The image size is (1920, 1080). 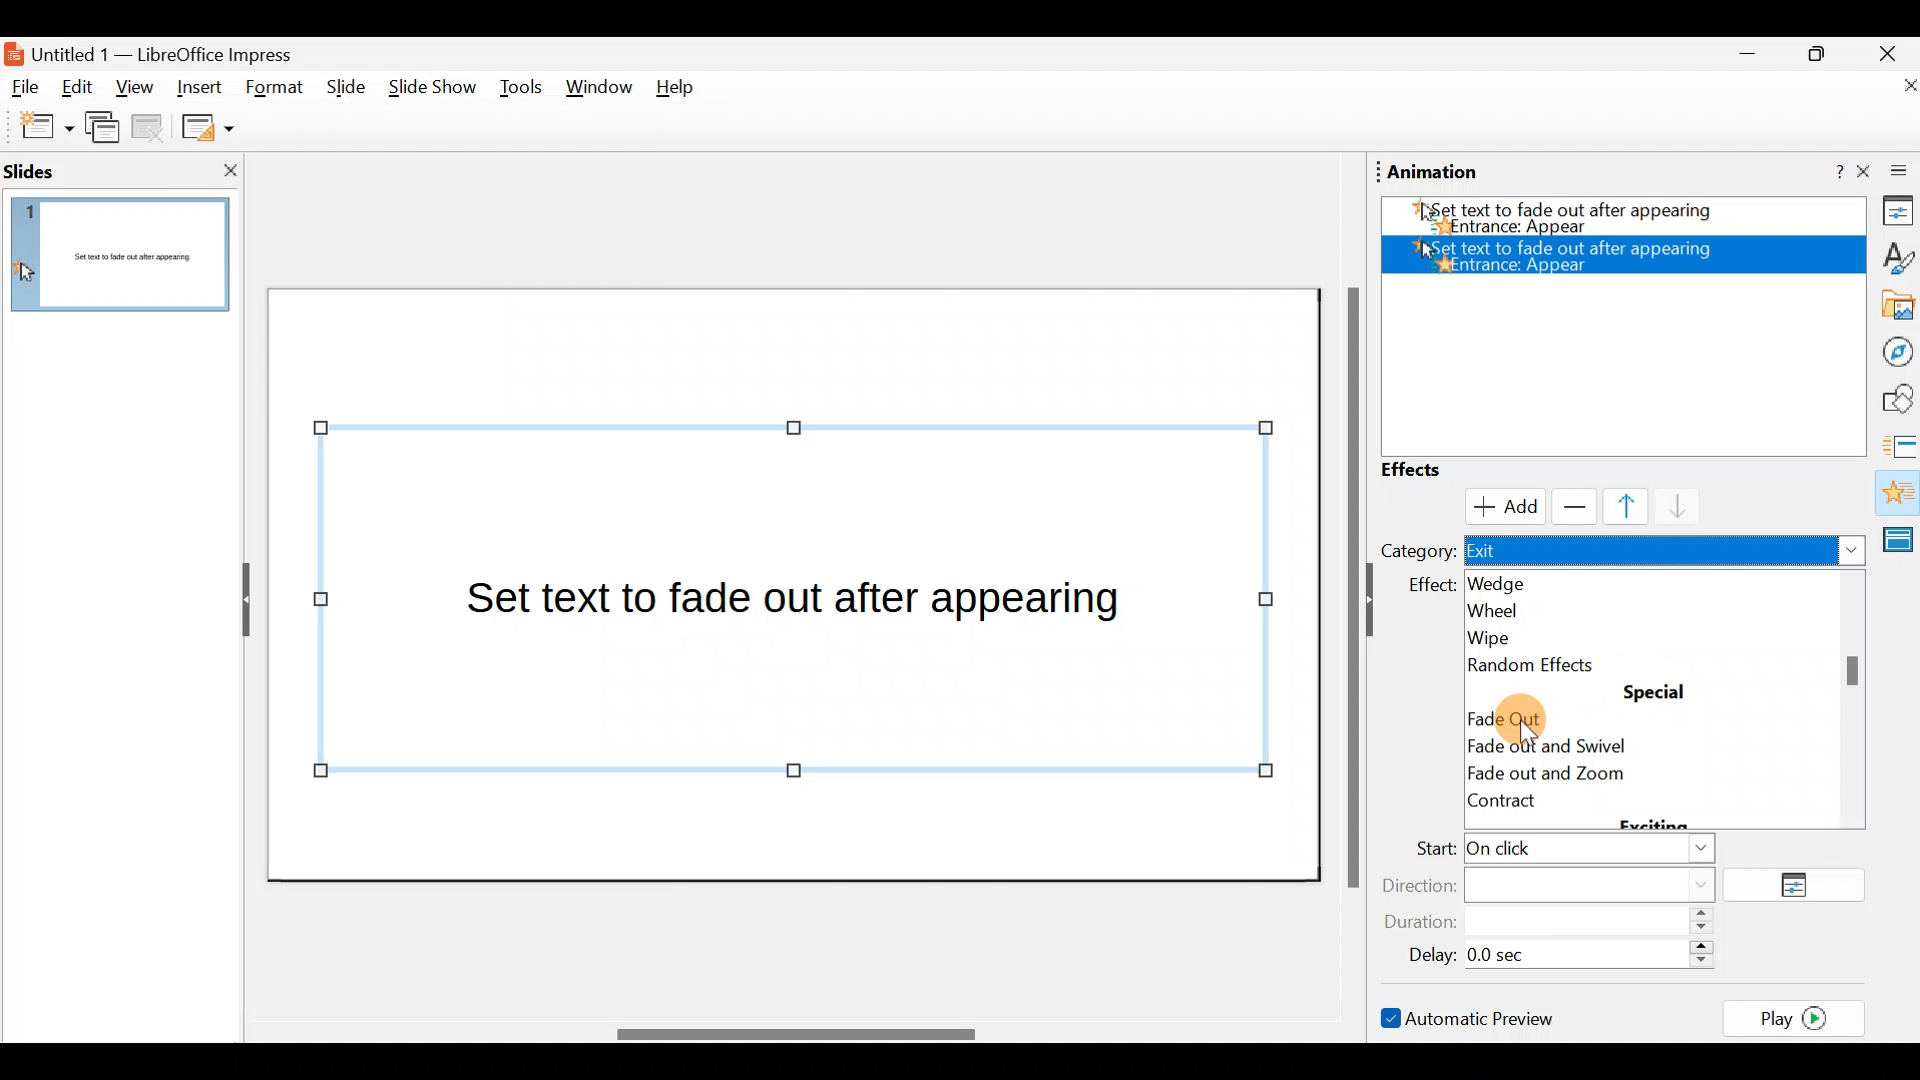 I want to click on Options, so click(x=1802, y=886).